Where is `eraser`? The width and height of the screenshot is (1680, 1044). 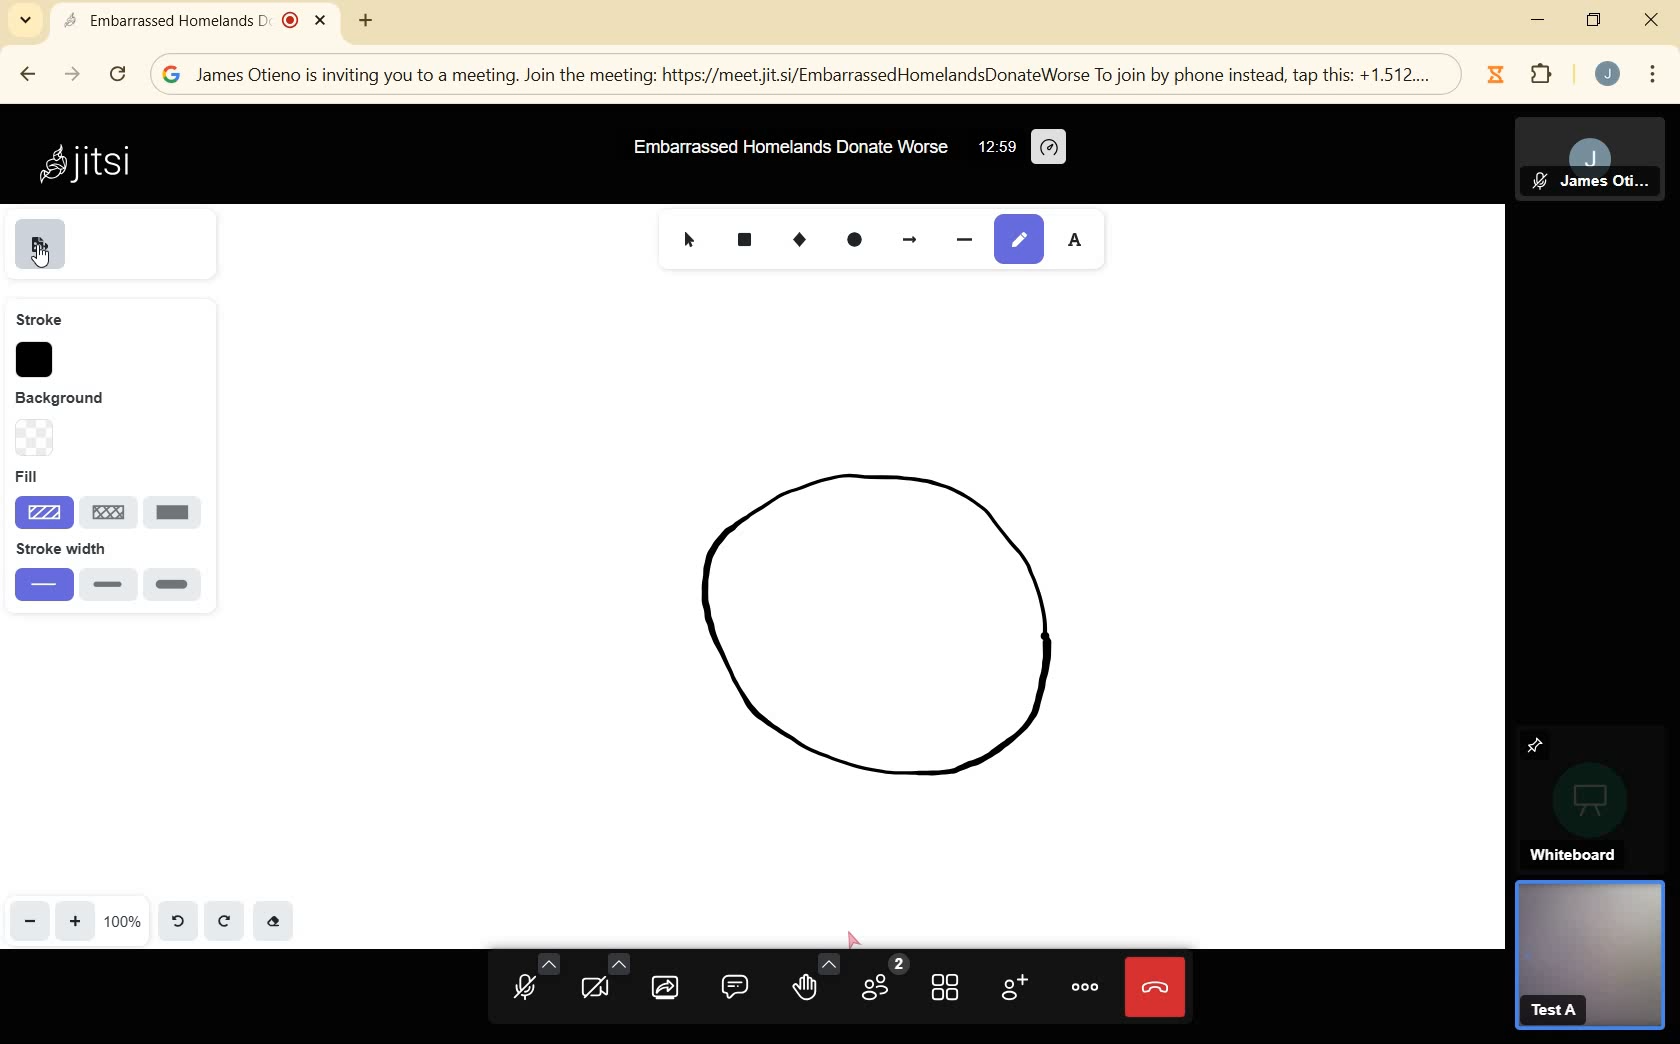
eraser is located at coordinates (276, 924).